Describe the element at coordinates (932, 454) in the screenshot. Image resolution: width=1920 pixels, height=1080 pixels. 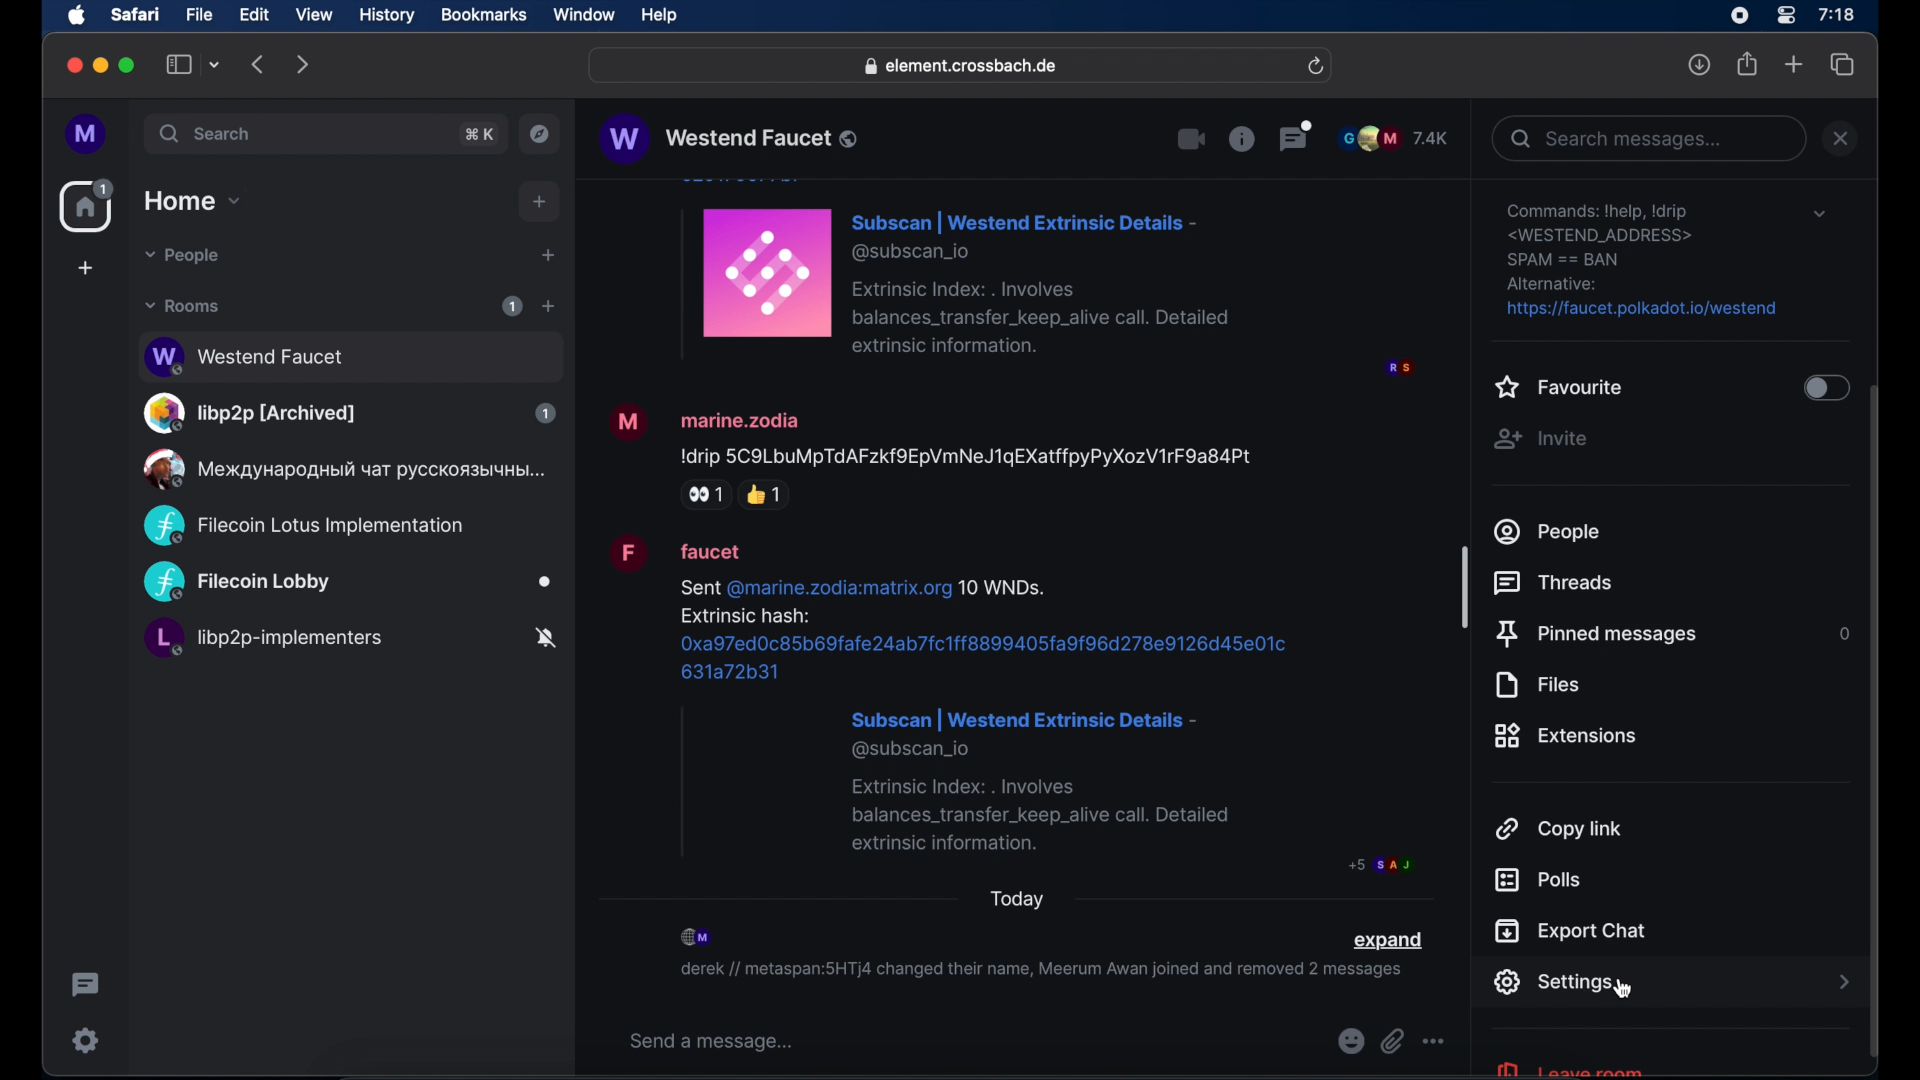
I see `message` at that location.